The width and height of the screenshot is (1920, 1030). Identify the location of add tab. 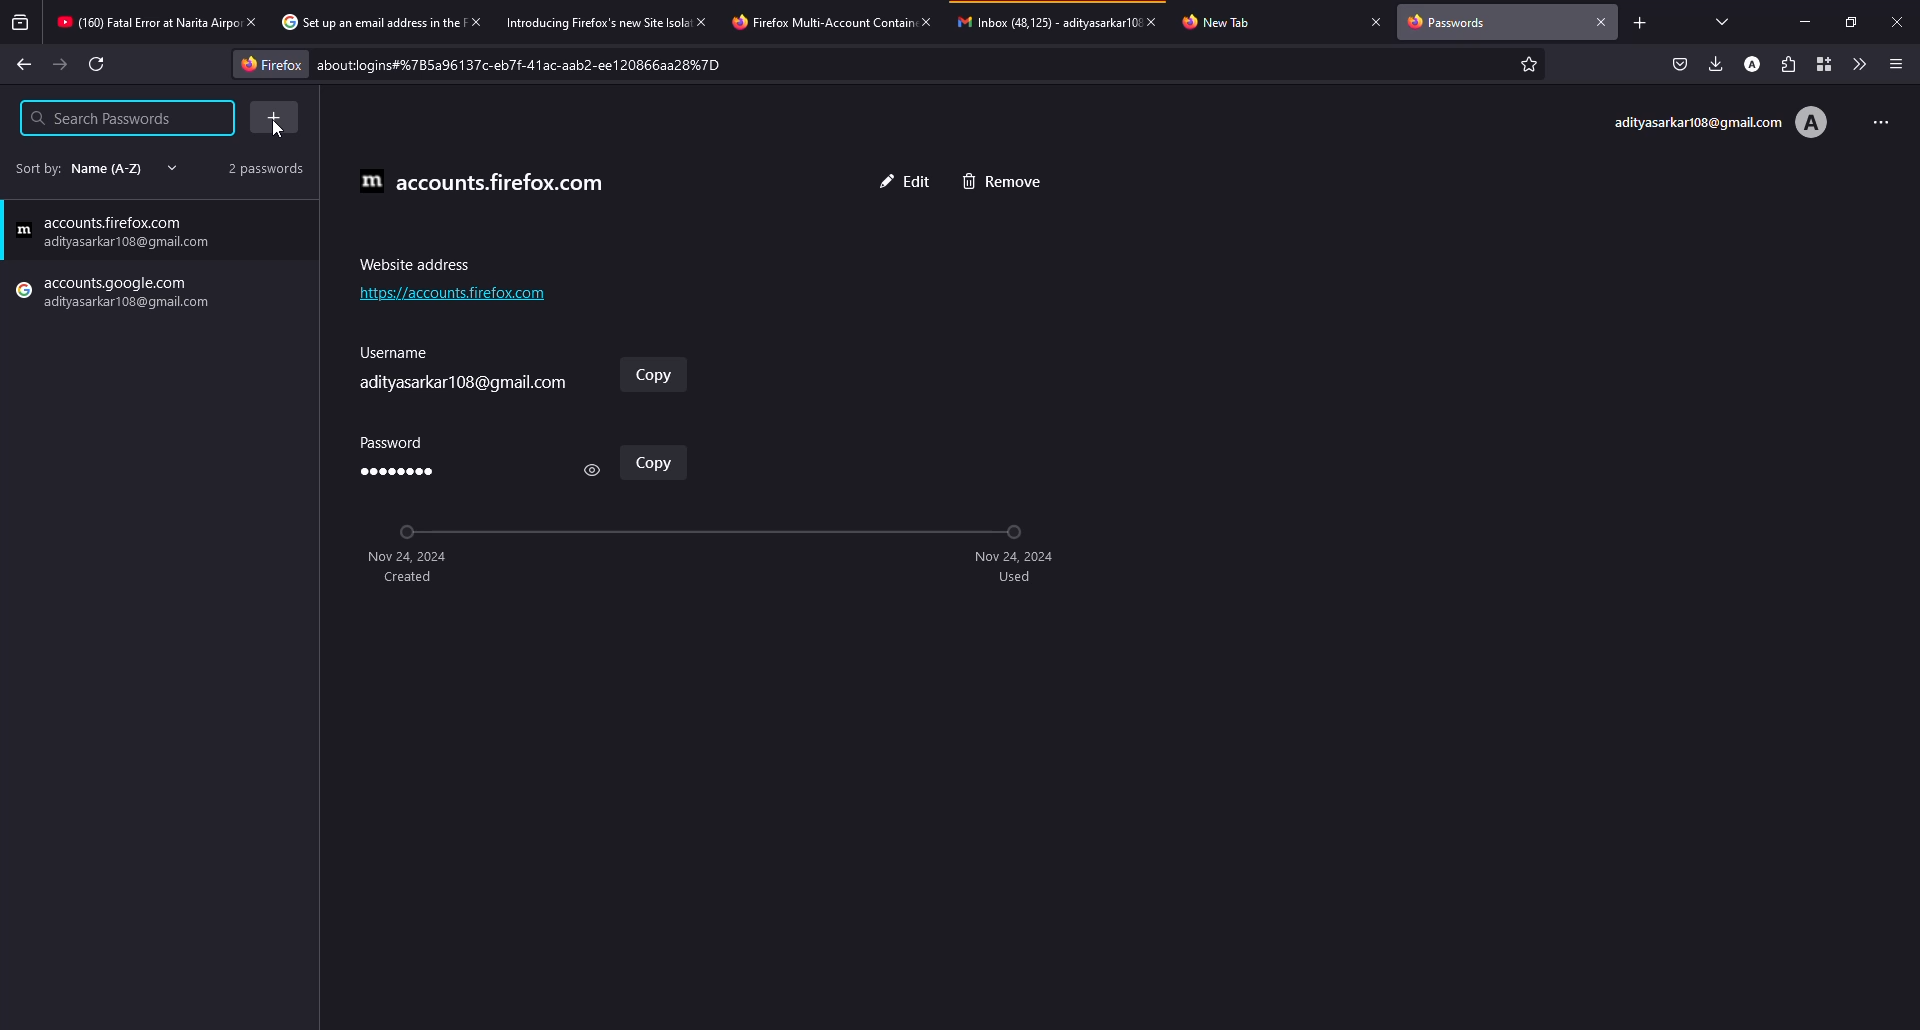
(1639, 22).